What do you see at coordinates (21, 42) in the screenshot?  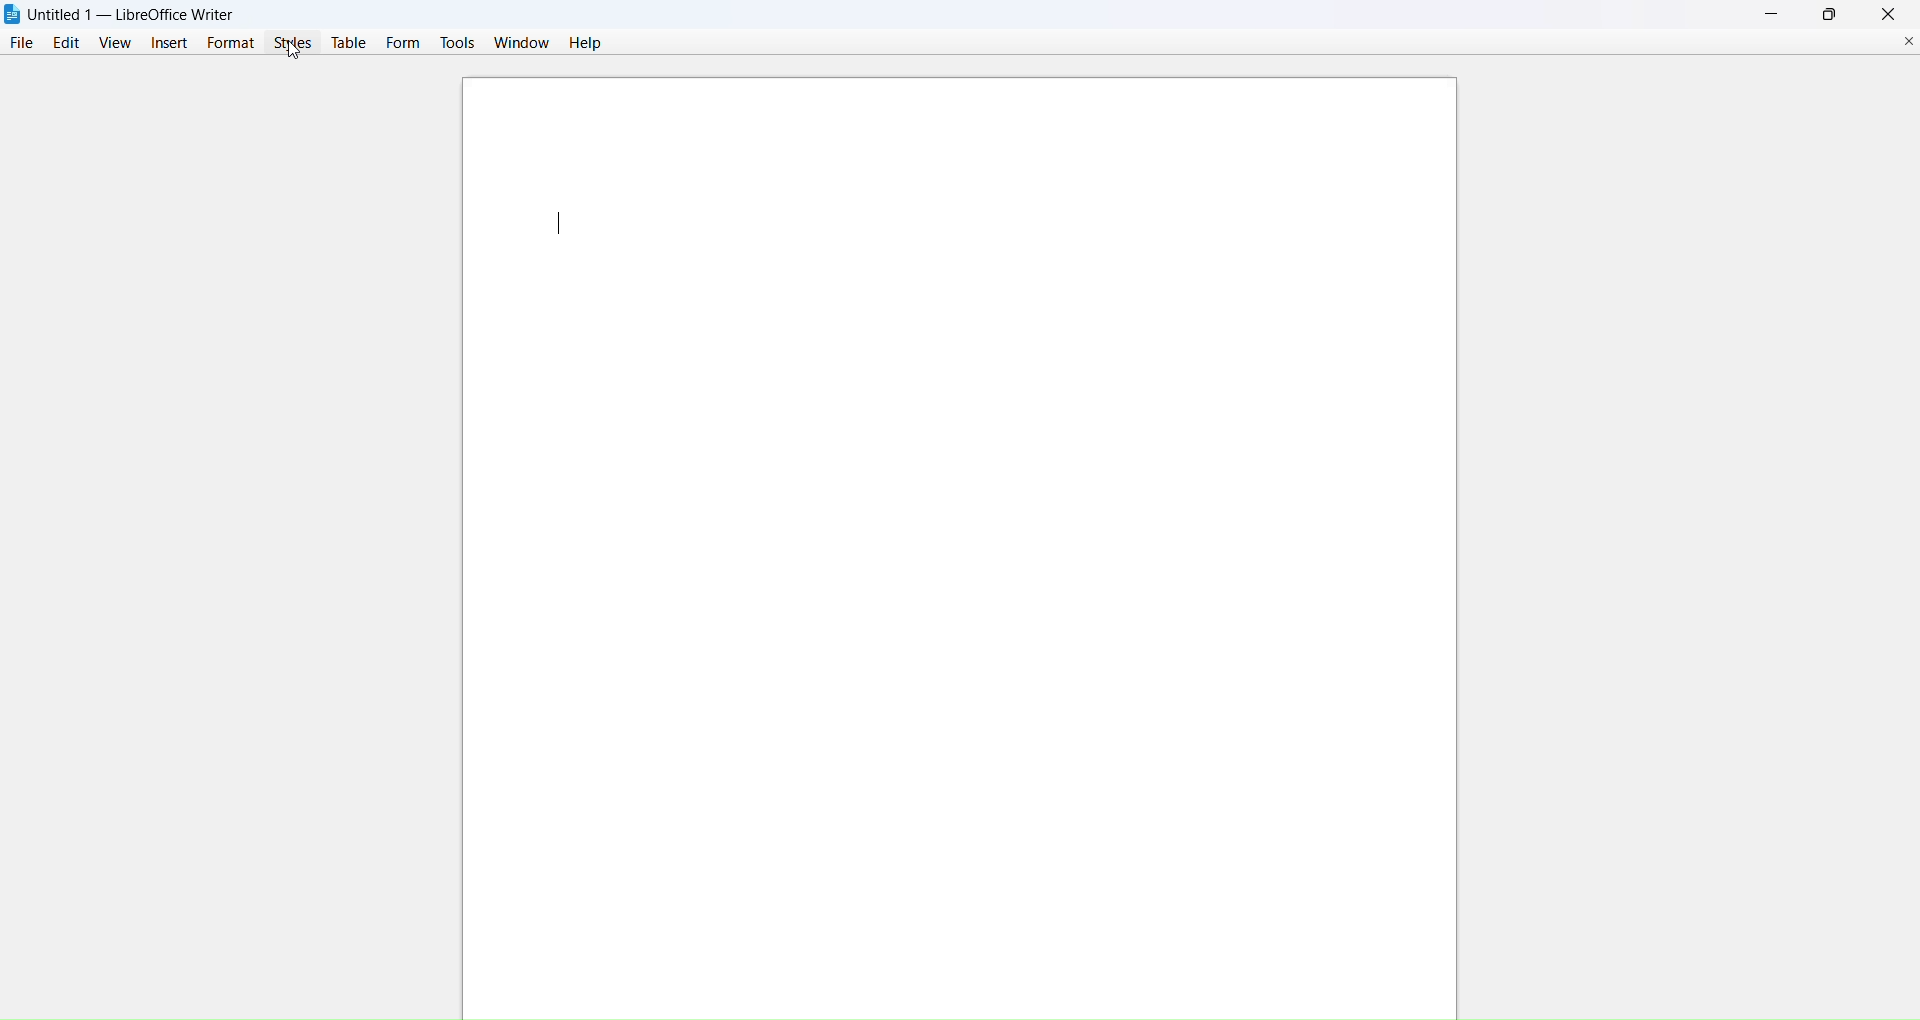 I see `file` at bounding box center [21, 42].